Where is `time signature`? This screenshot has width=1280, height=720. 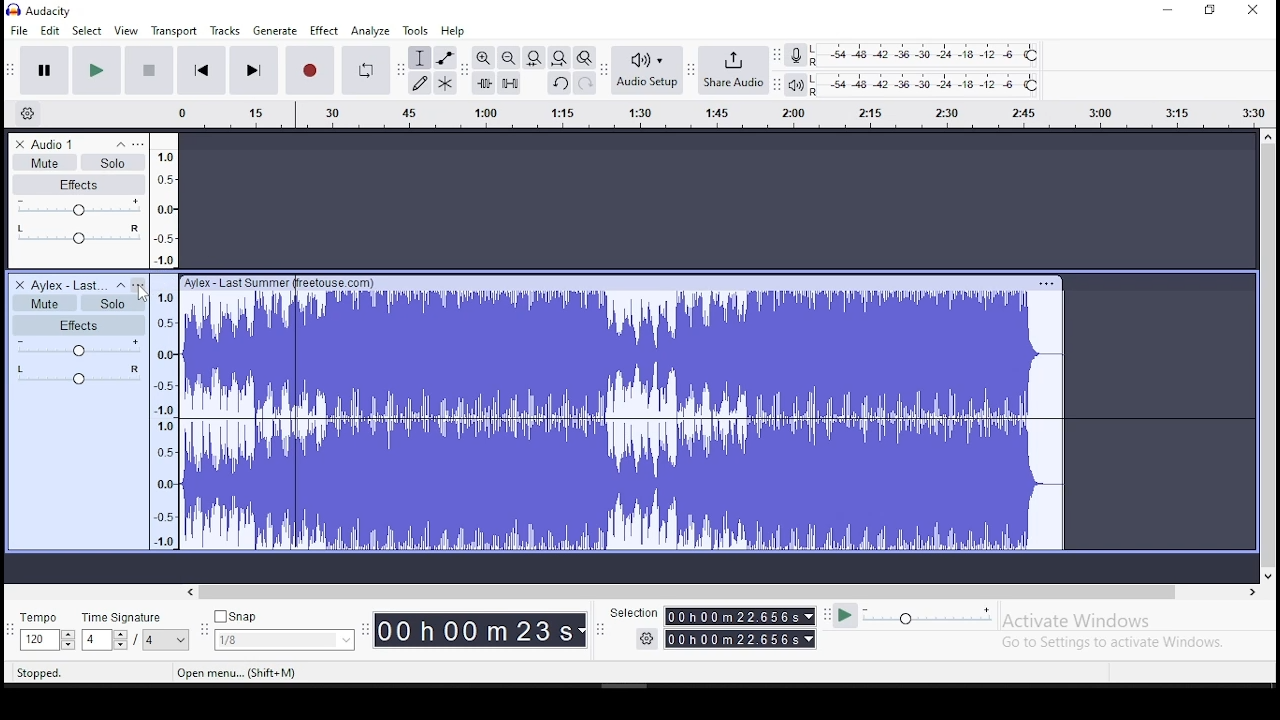
time signature is located at coordinates (134, 642).